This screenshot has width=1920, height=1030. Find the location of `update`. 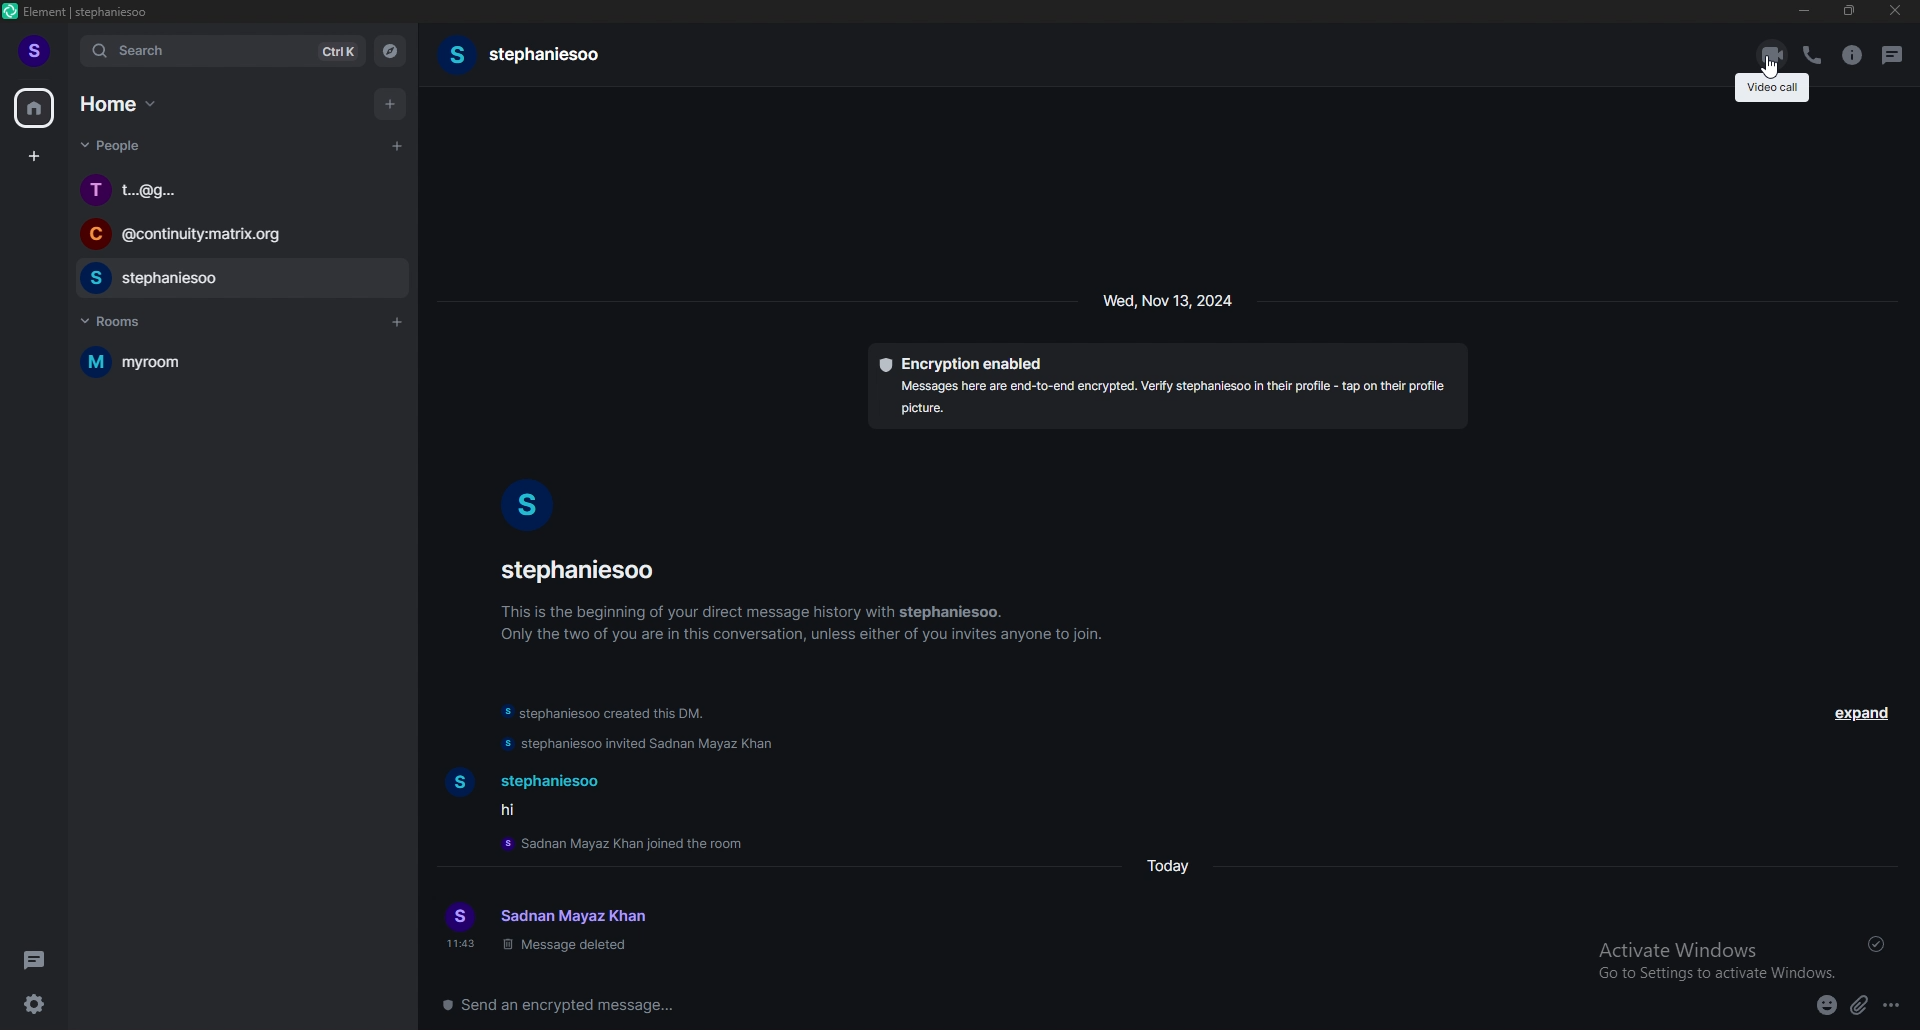

update is located at coordinates (609, 712).